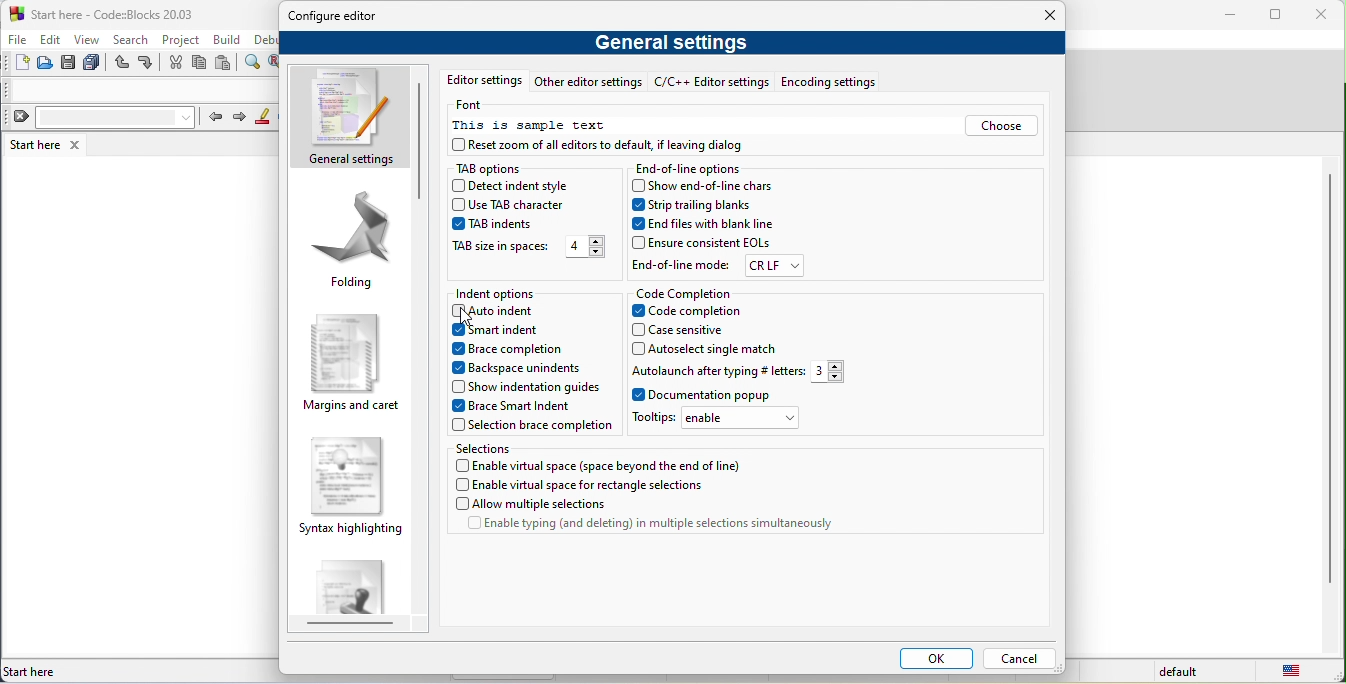 The image size is (1346, 684). What do you see at coordinates (742, 372) in the screenshot?
I see `autolaunch after typing letters` at bounding box center [742, 372].